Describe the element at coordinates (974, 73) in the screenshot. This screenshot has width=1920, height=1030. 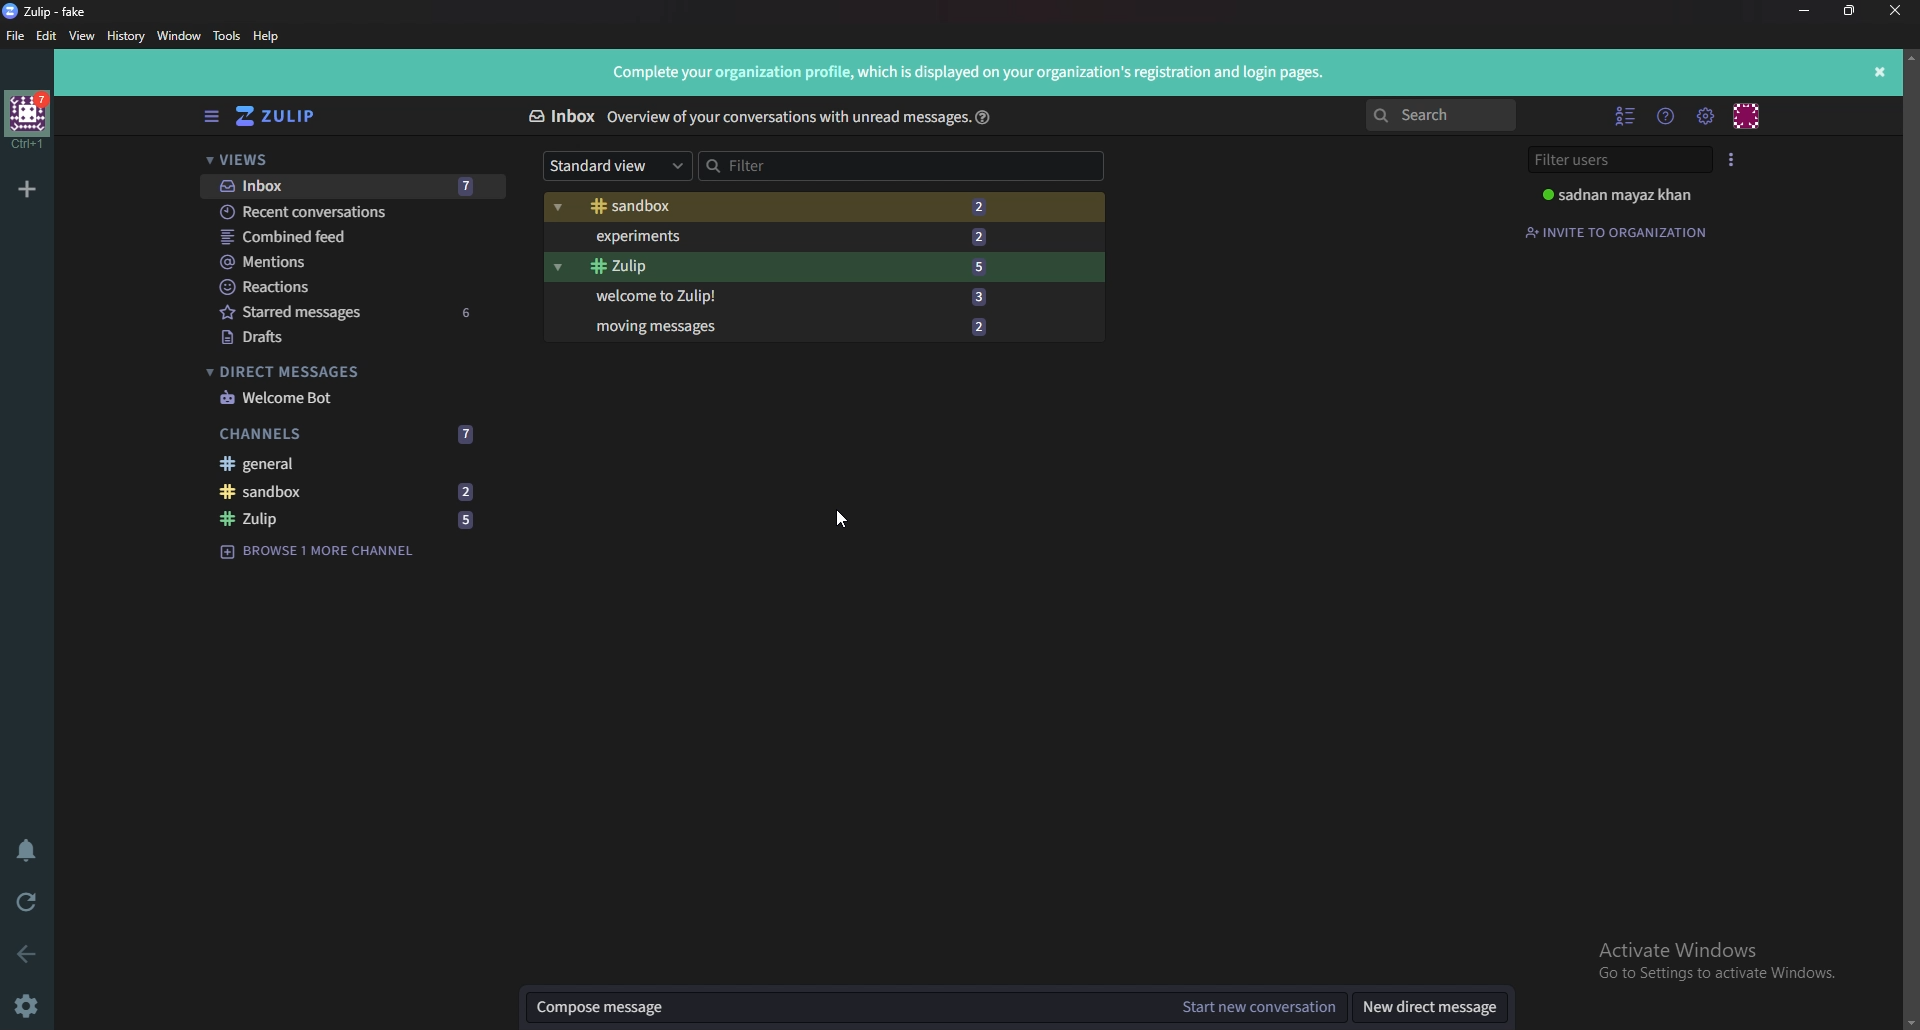
I see `Complete your organization profile, which is displayed on your organization's registration and login pages.` at that location.